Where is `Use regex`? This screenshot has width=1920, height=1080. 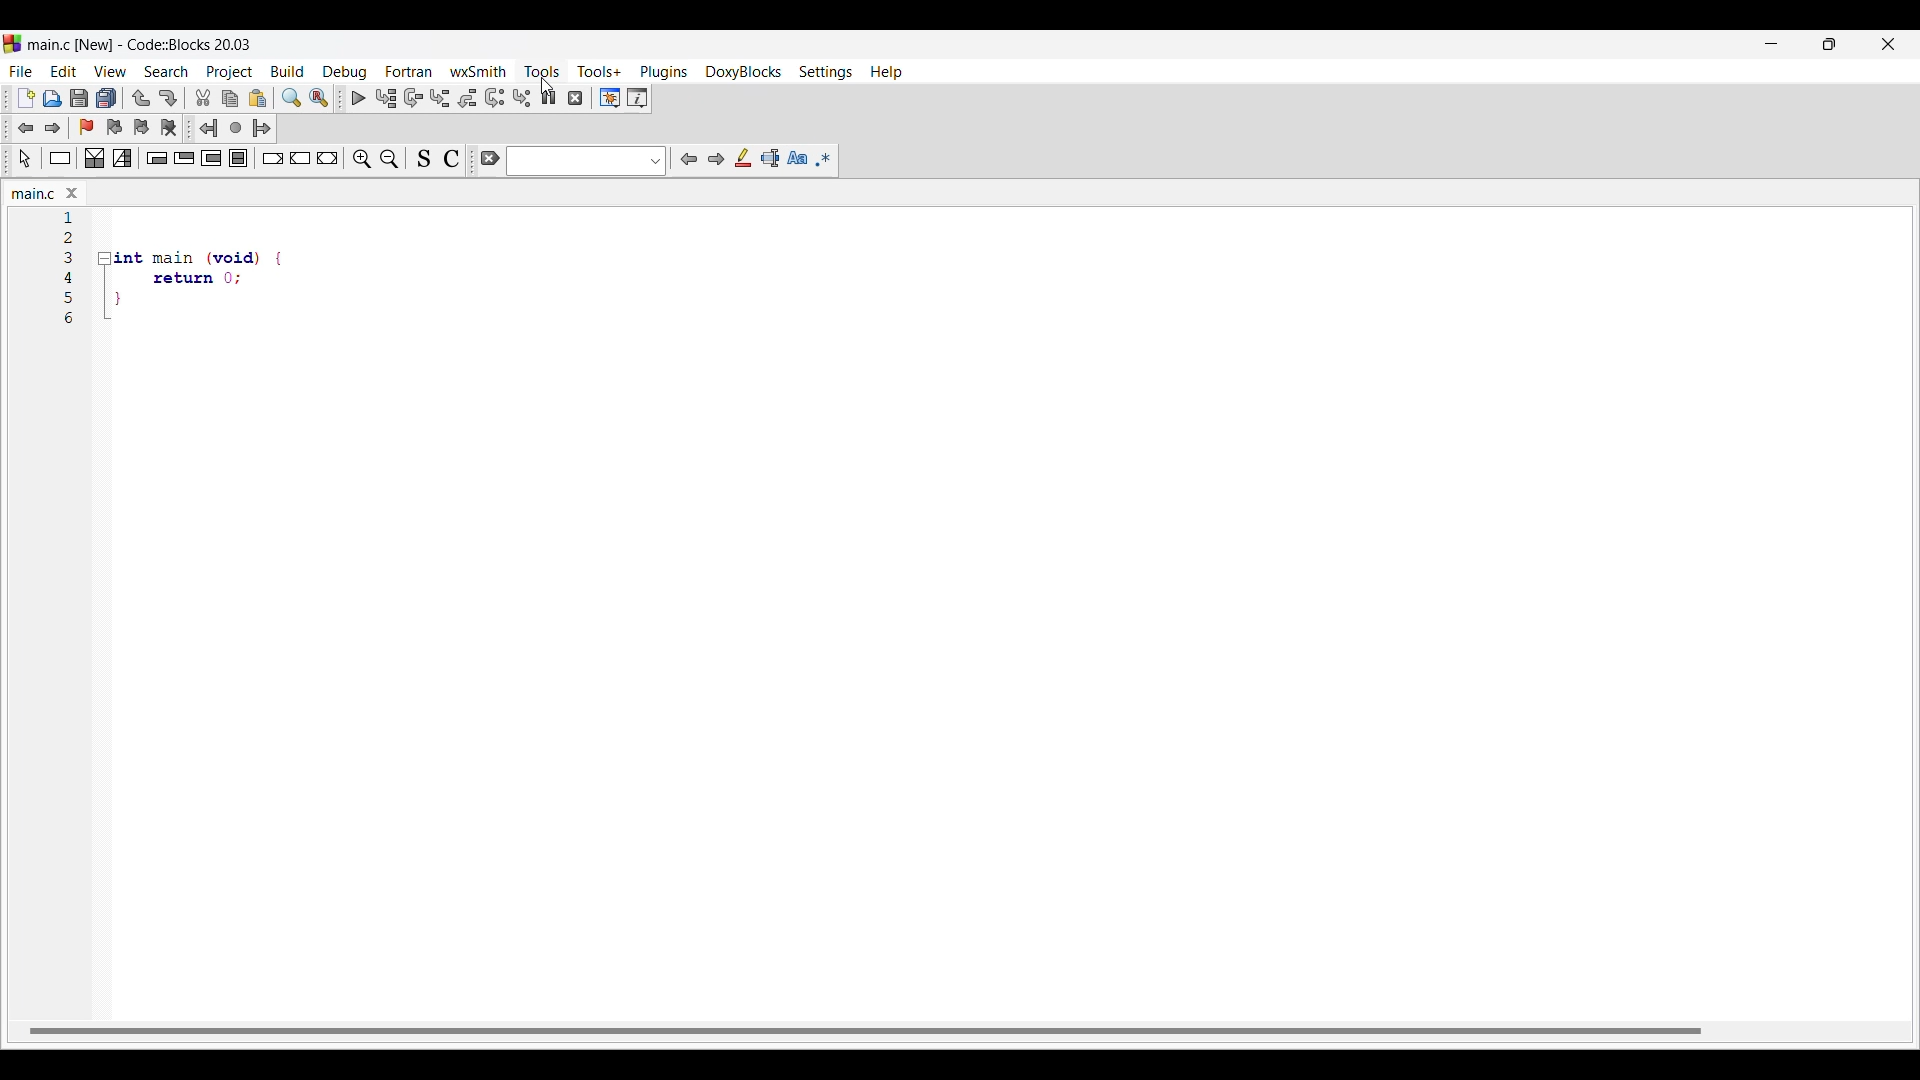
Use regex is located at coordinates (824, 159).